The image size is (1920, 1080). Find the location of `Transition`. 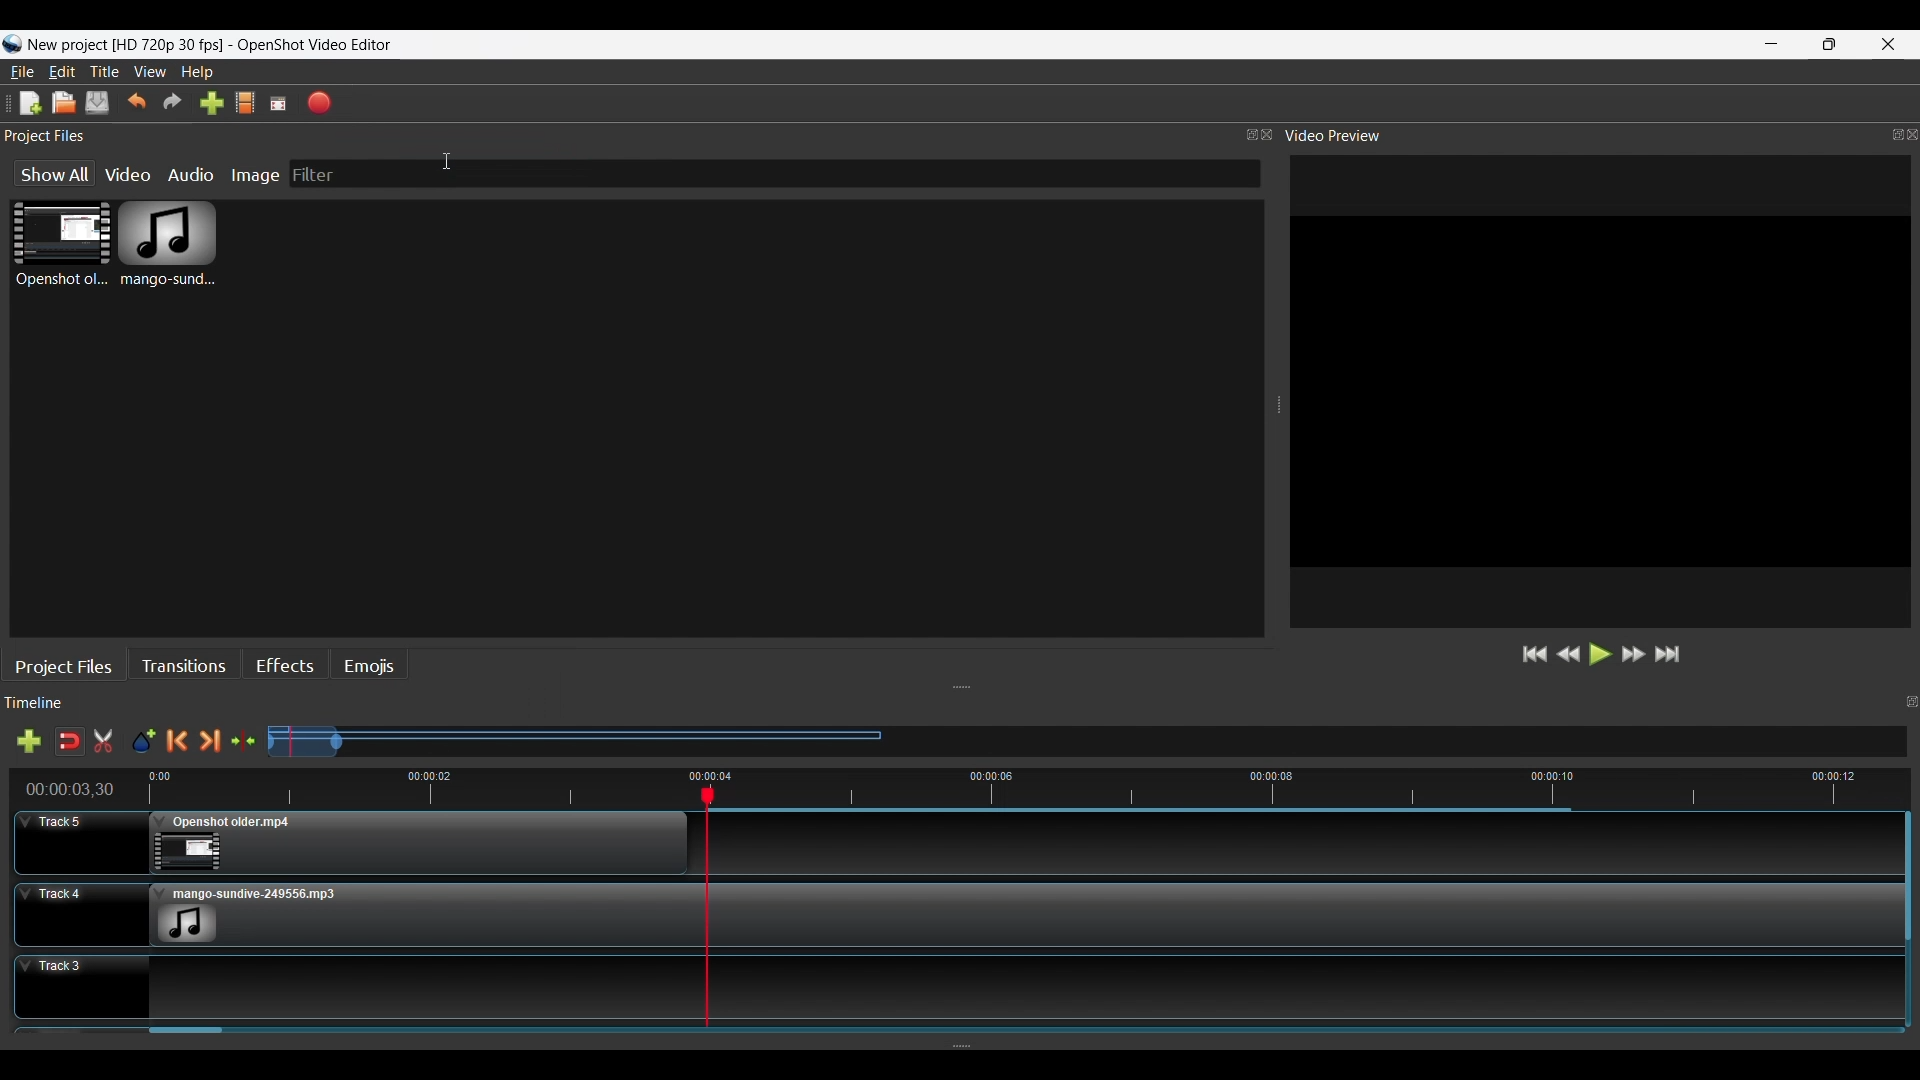

Transition is located at coordinates (185, 662).